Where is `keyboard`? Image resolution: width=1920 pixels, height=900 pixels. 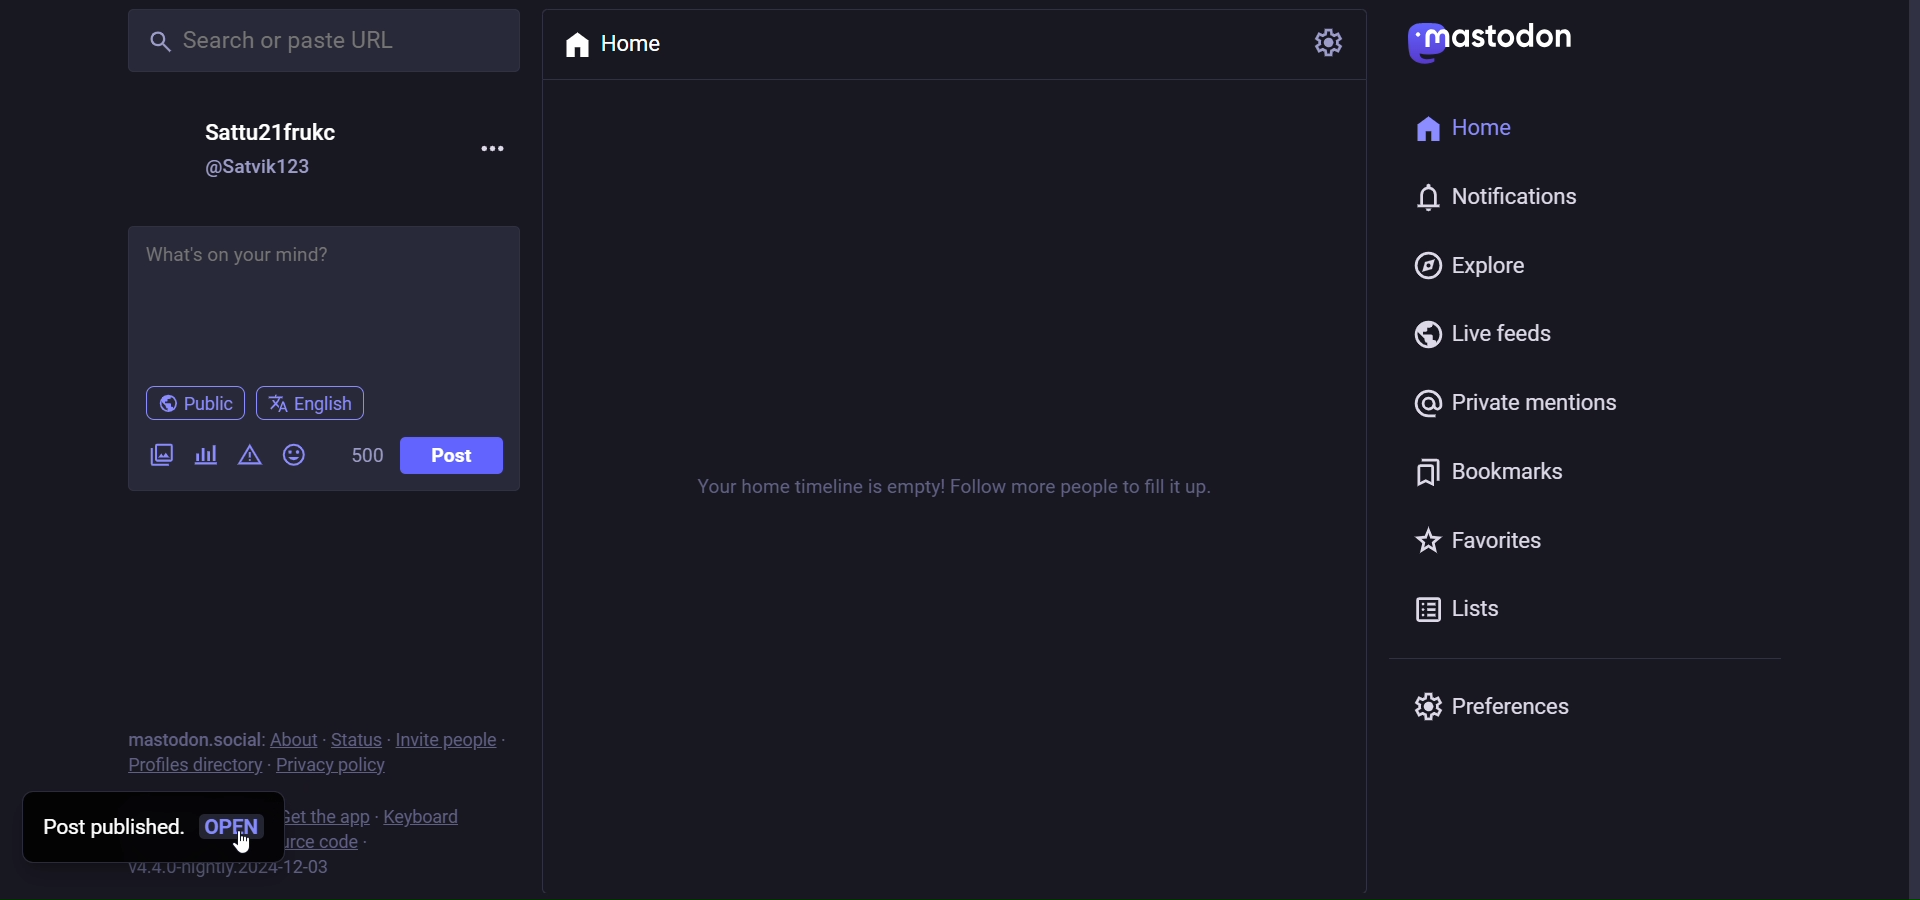 keyboard is located at coordinates (427, 819).